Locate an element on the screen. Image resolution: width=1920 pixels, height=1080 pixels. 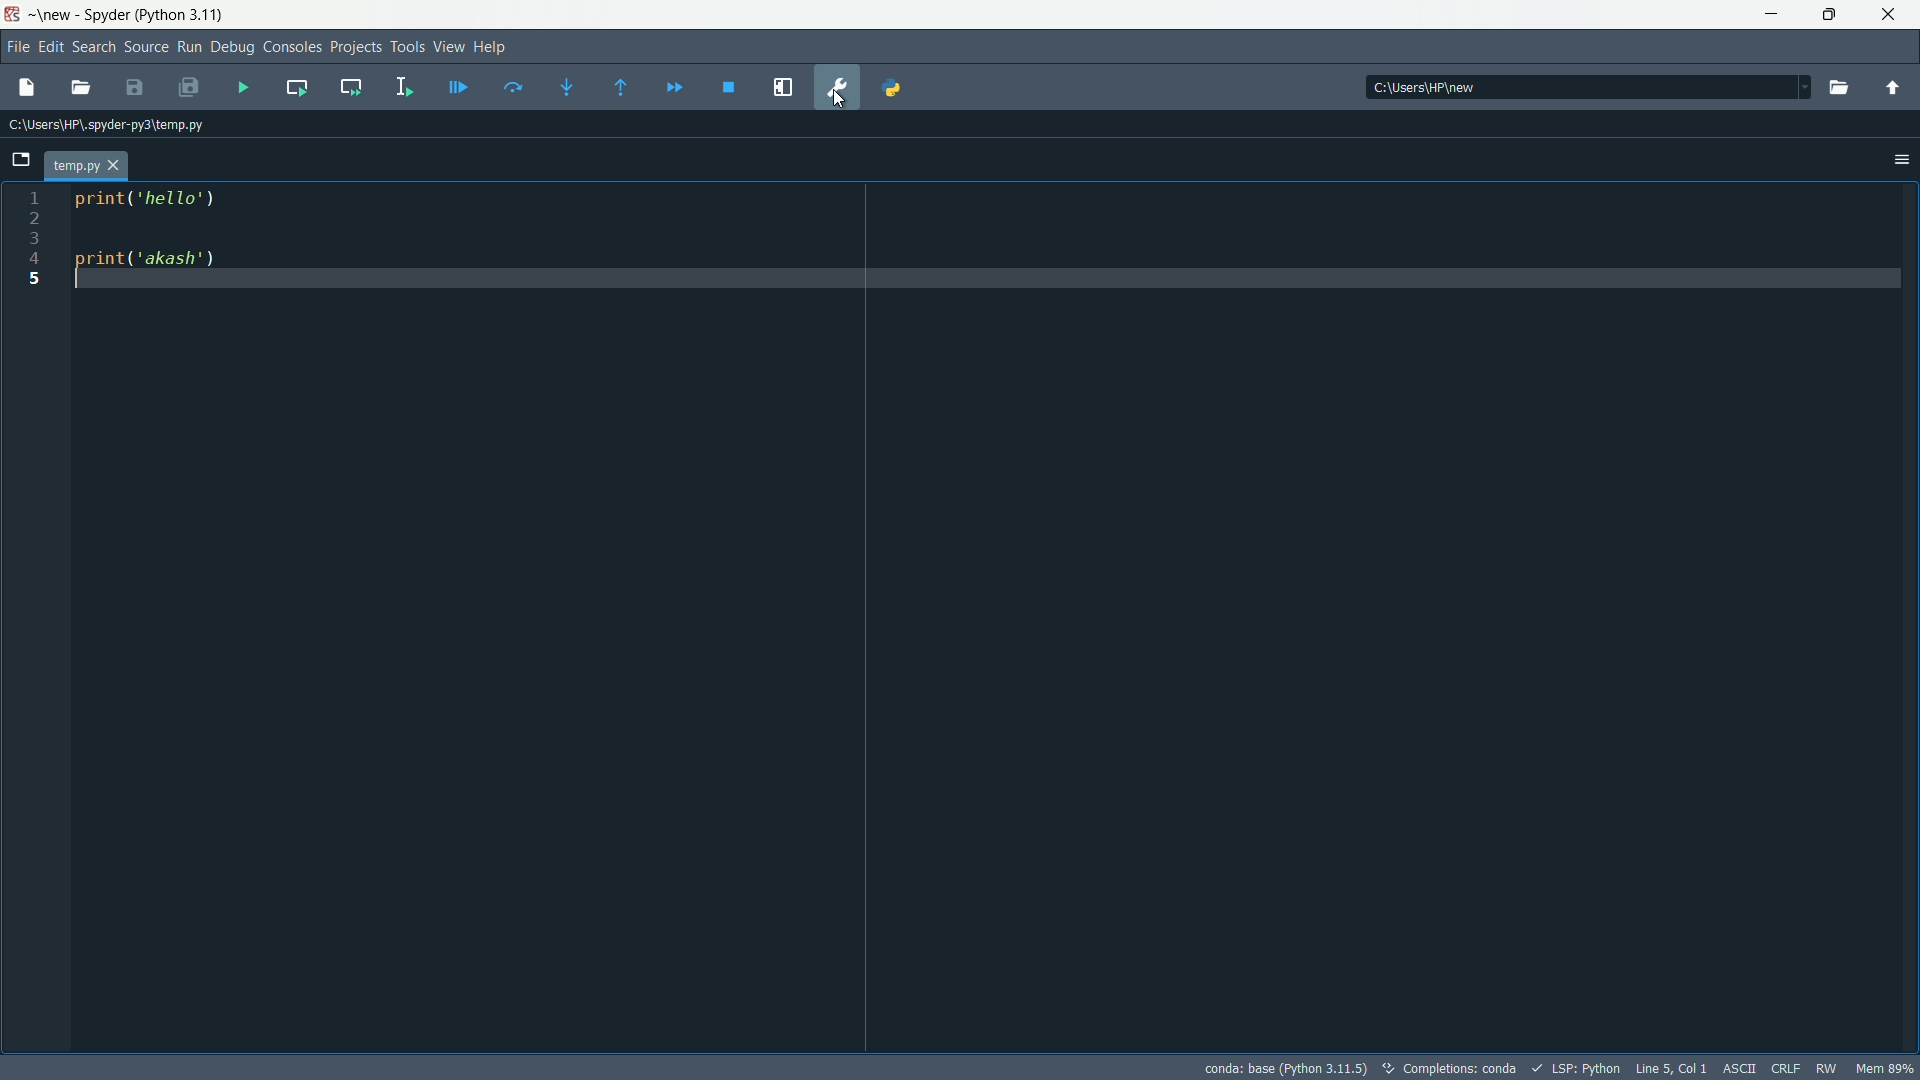
browse tabs is located at coordinates (20, 160).